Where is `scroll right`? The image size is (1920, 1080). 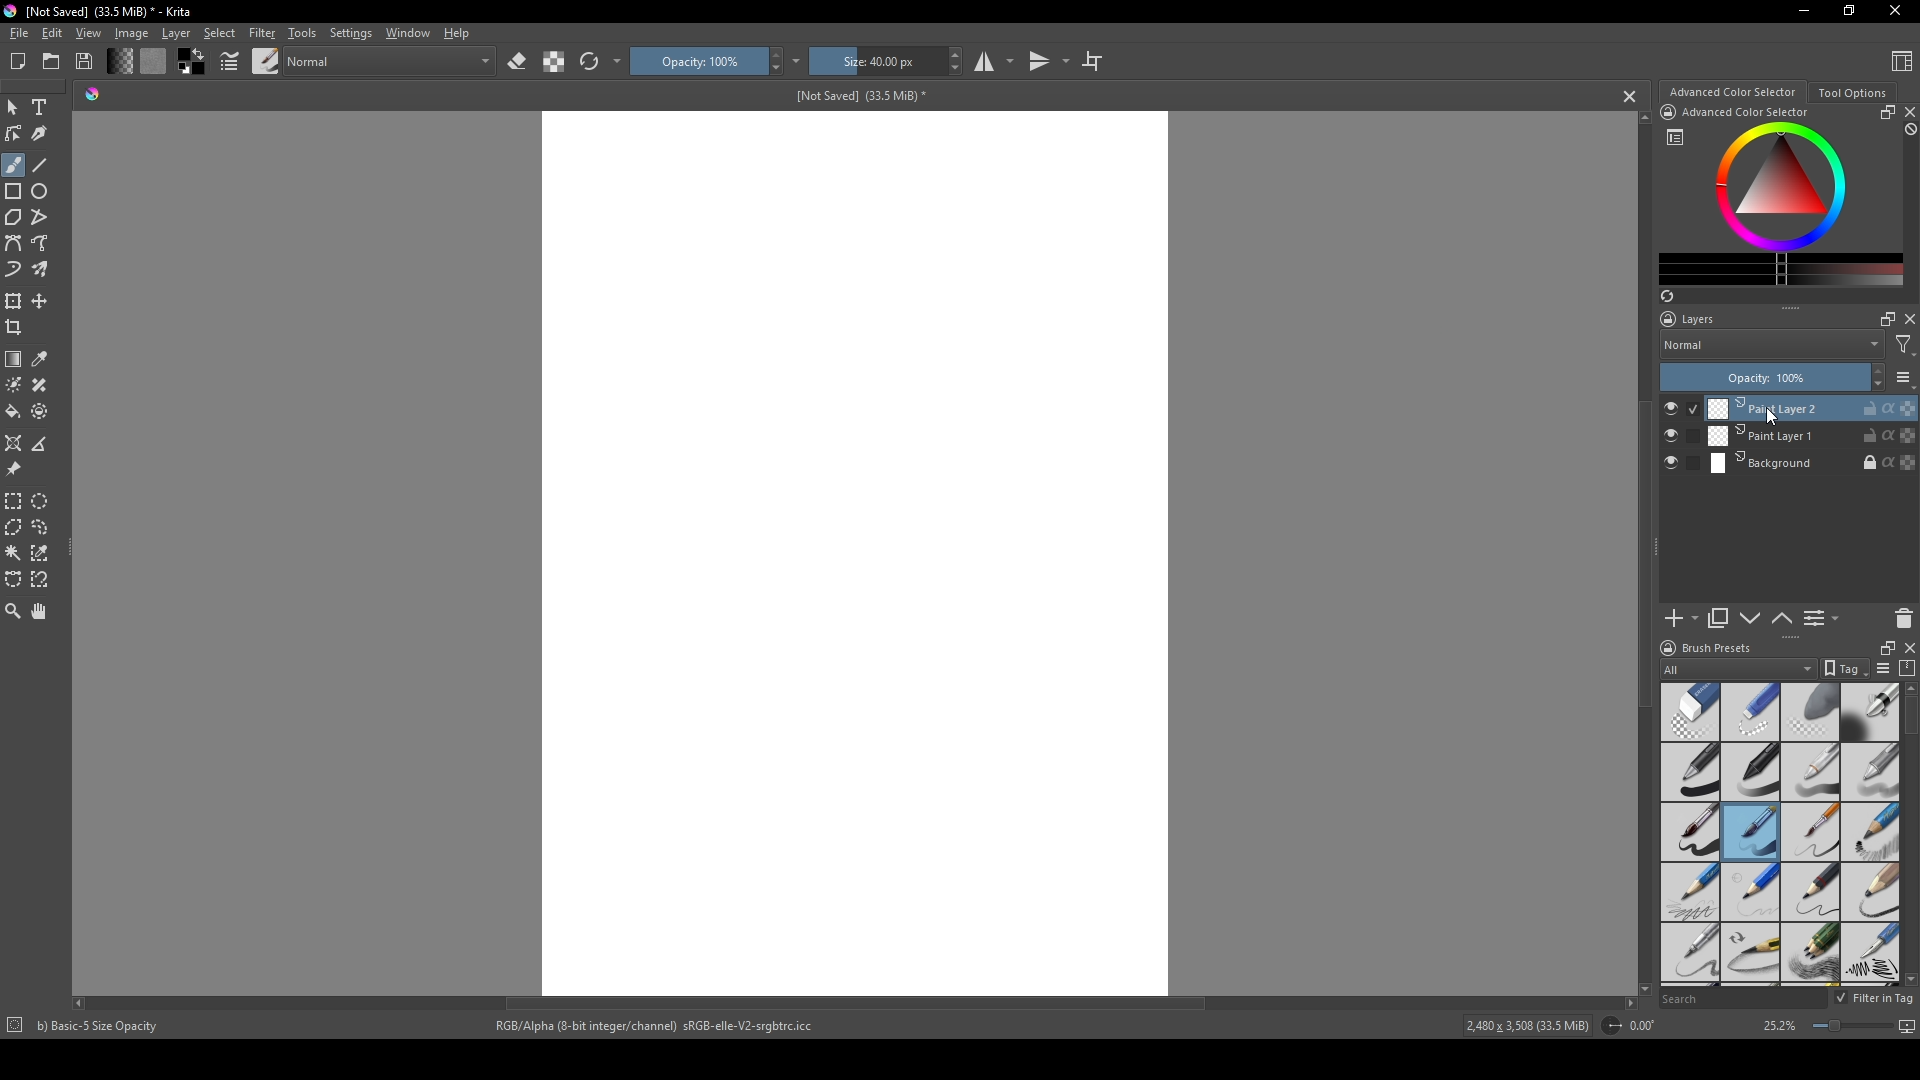
scroll right is located at coordinates (1630, 1003).